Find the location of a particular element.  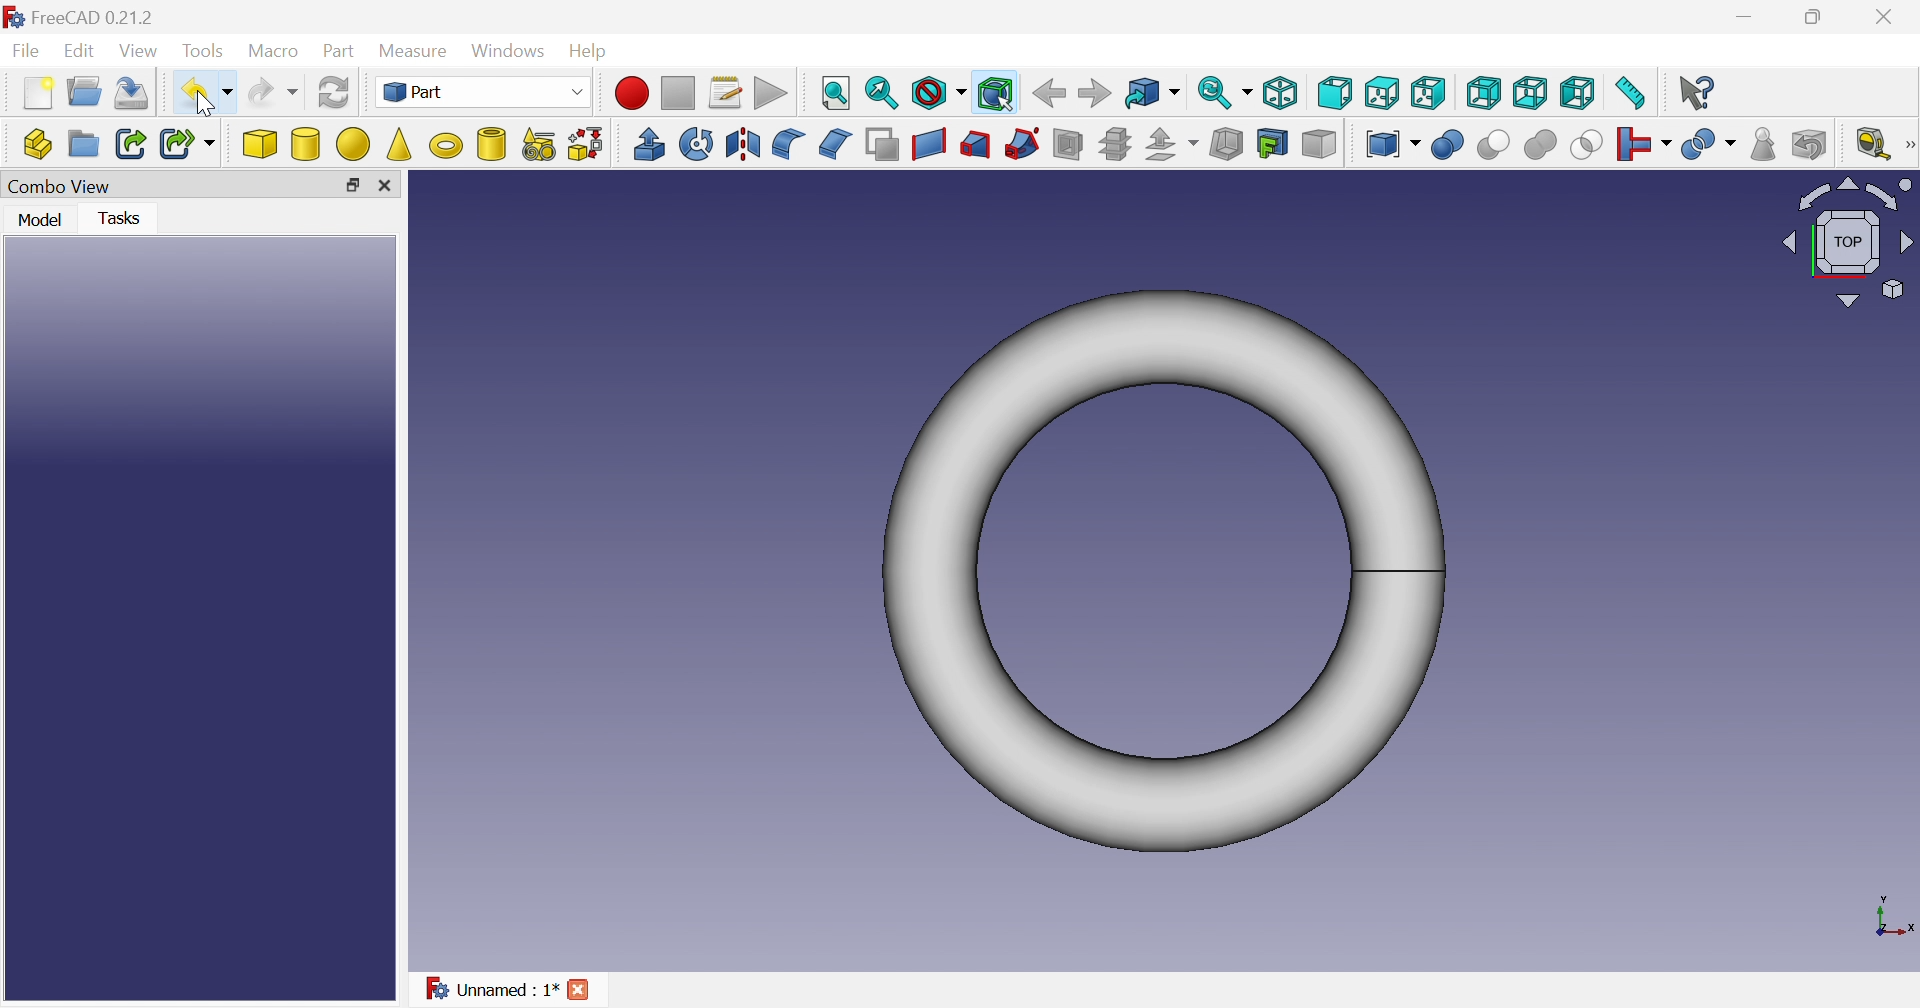

Create projection on surface is located at coordinates (1273, 144).